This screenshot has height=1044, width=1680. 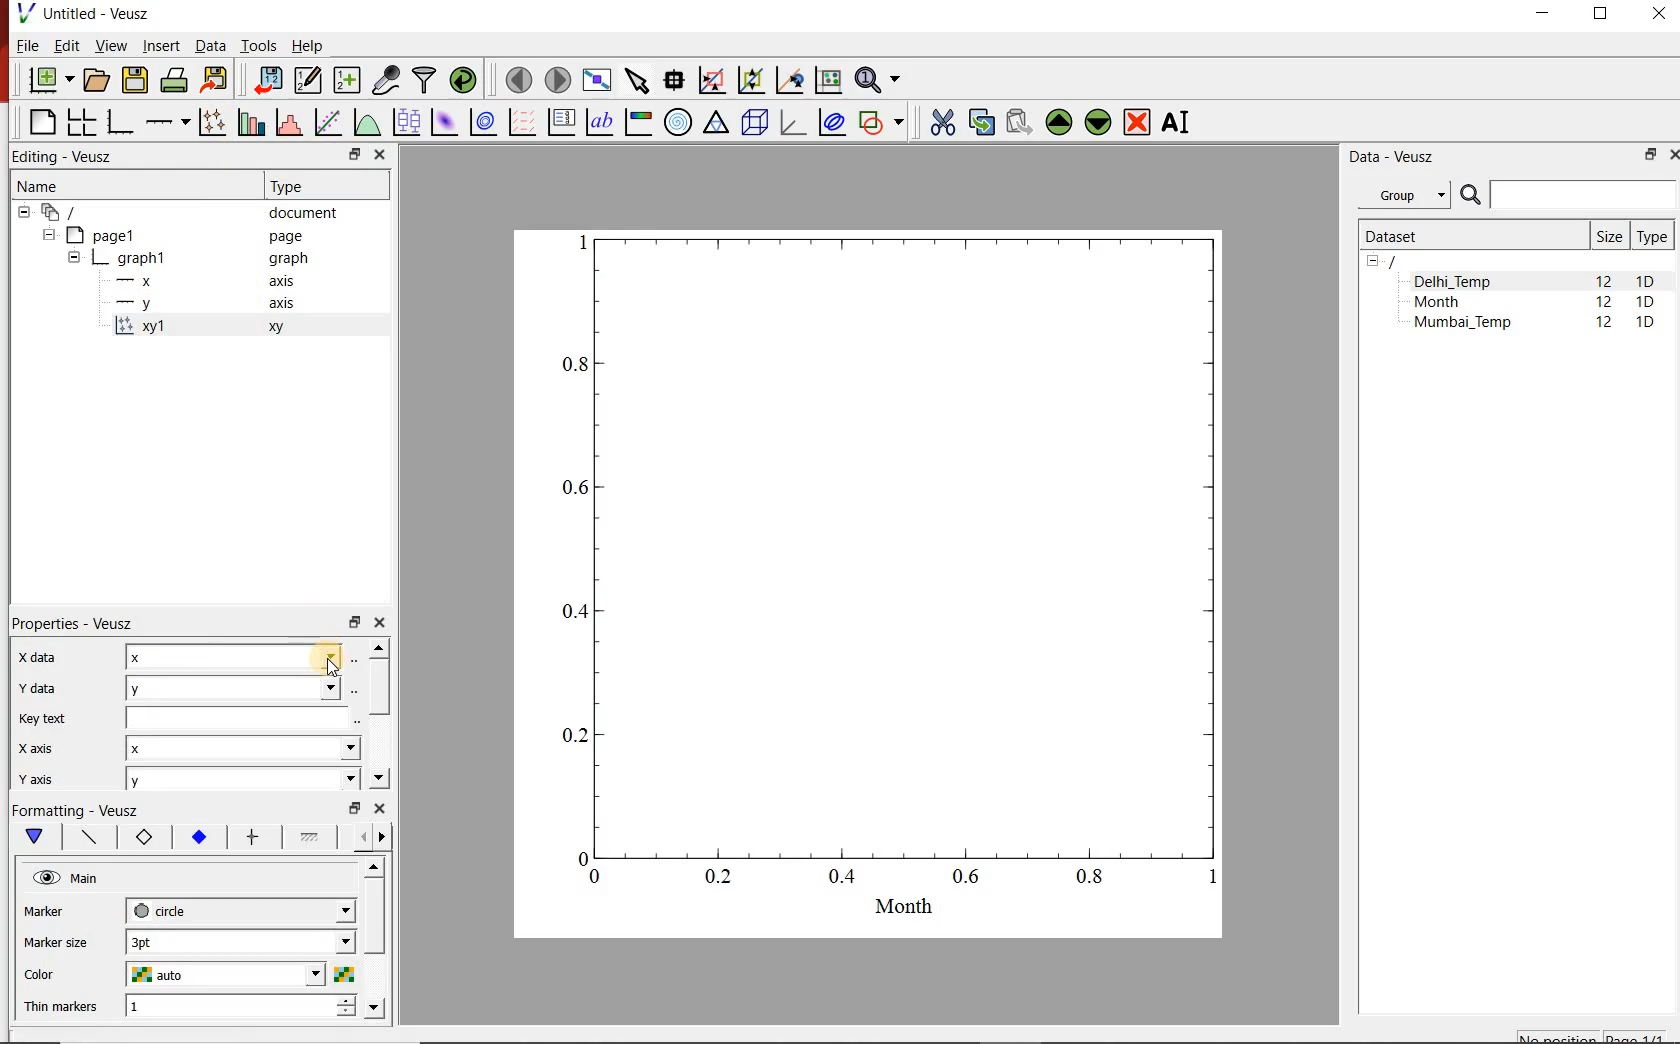 What do you see at coordinates (59, 911) in the screenshot?
I see `marker` at bounding box center [59, 911].